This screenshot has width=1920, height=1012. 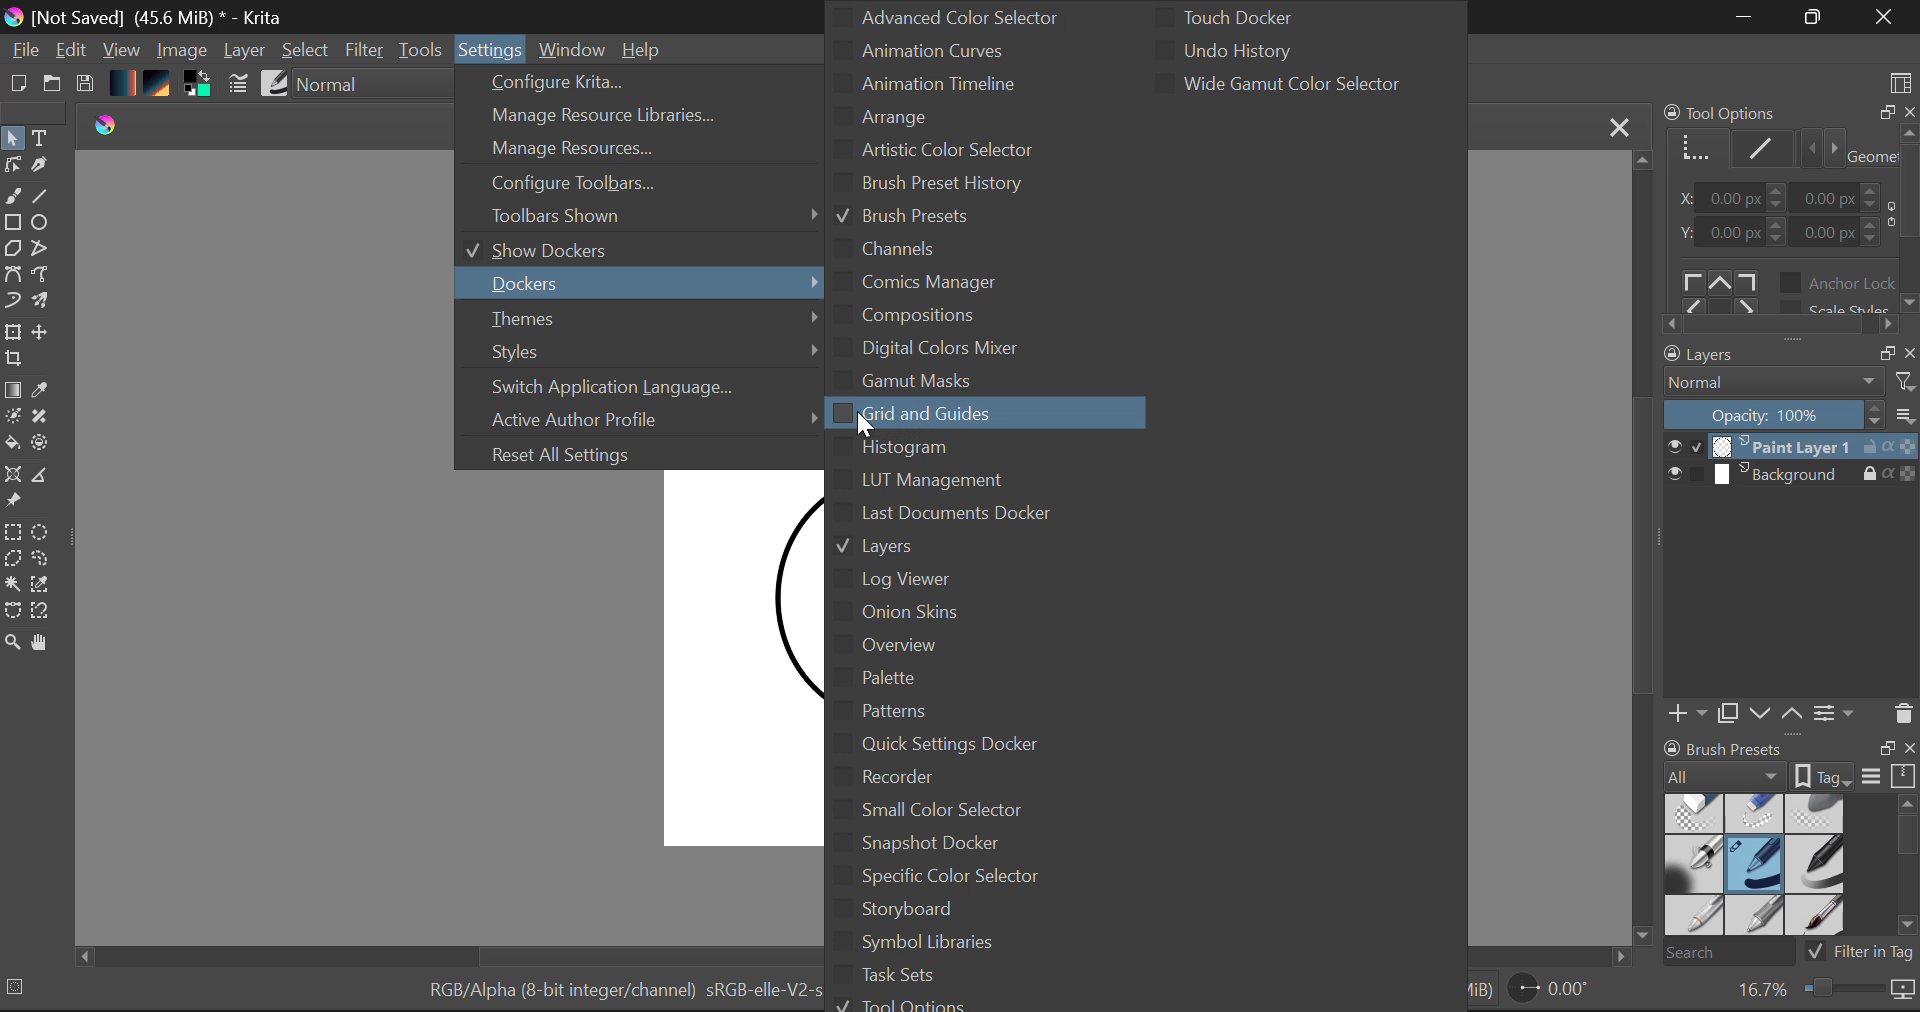 What do you see at coordinates (46, 447) in the screenshot?
I see `Enclose and Fill` at bounding box center [46, 447].